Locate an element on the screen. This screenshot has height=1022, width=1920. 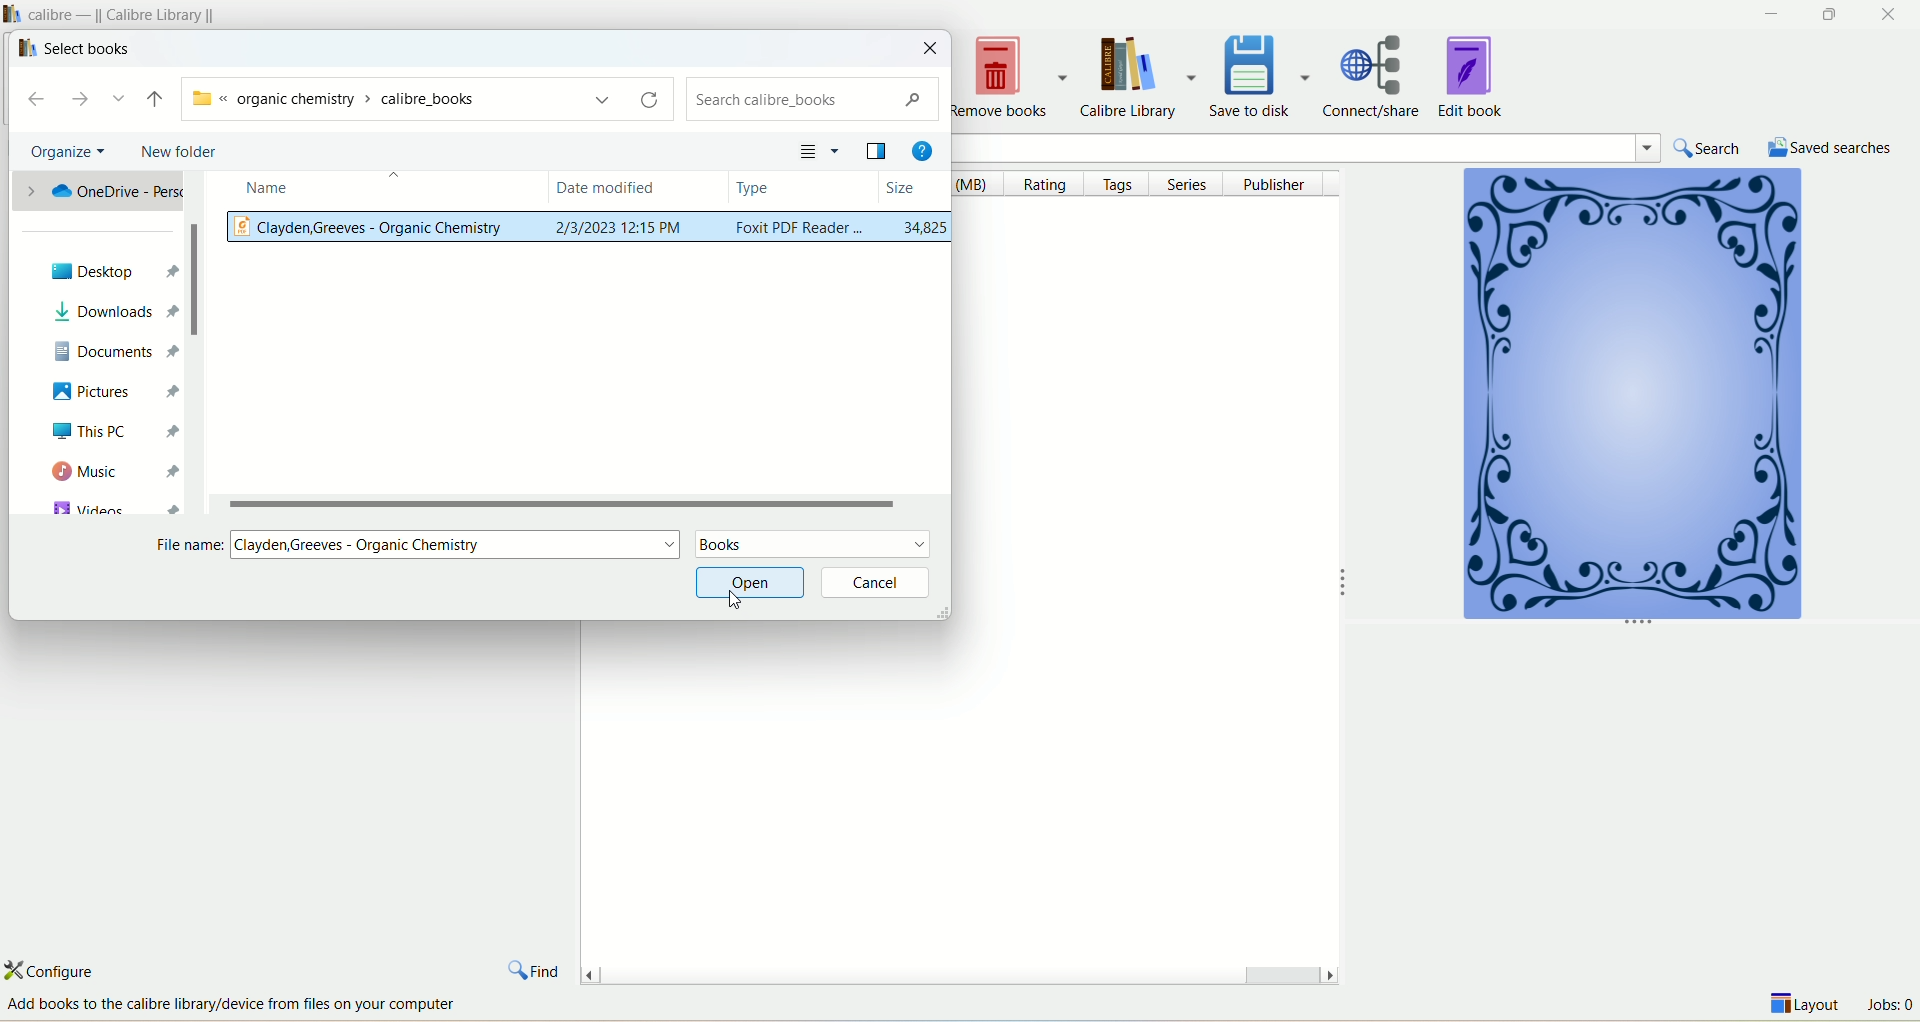
name is located at coordinates (370, 191).